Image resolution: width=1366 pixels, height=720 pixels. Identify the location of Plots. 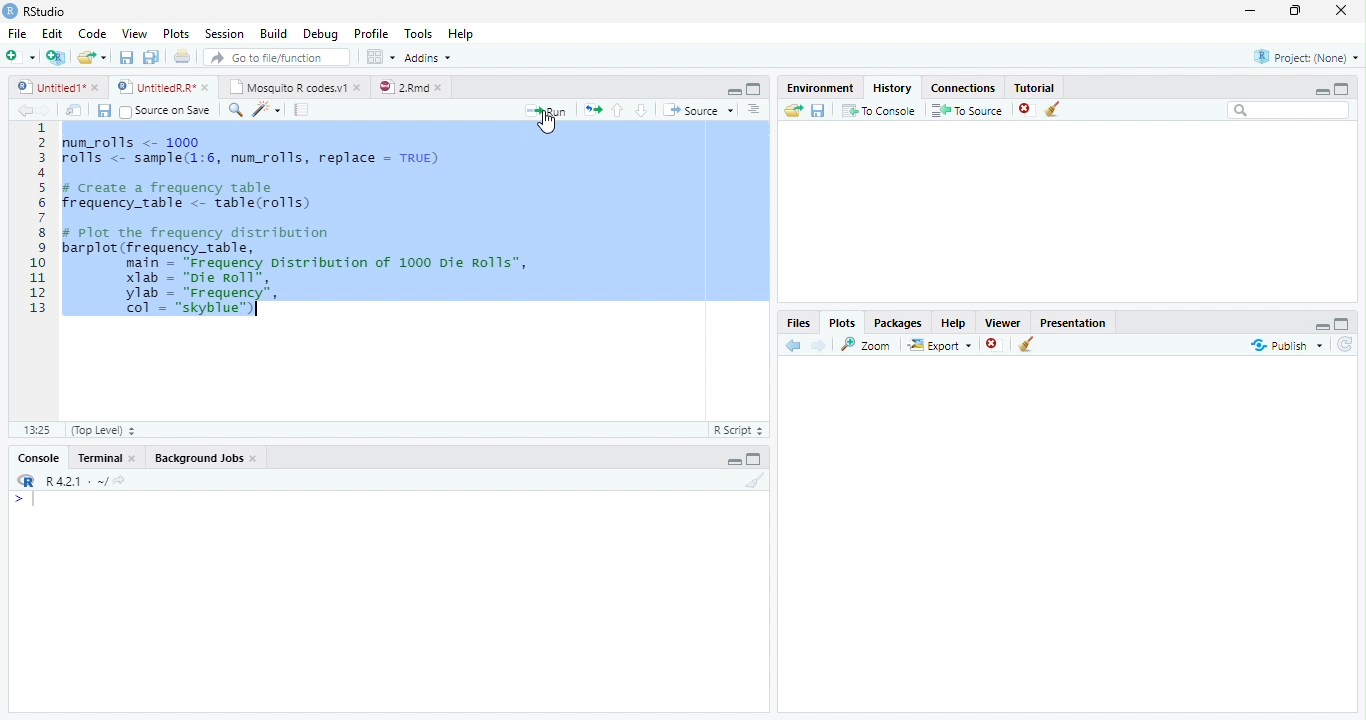
(843, 321).